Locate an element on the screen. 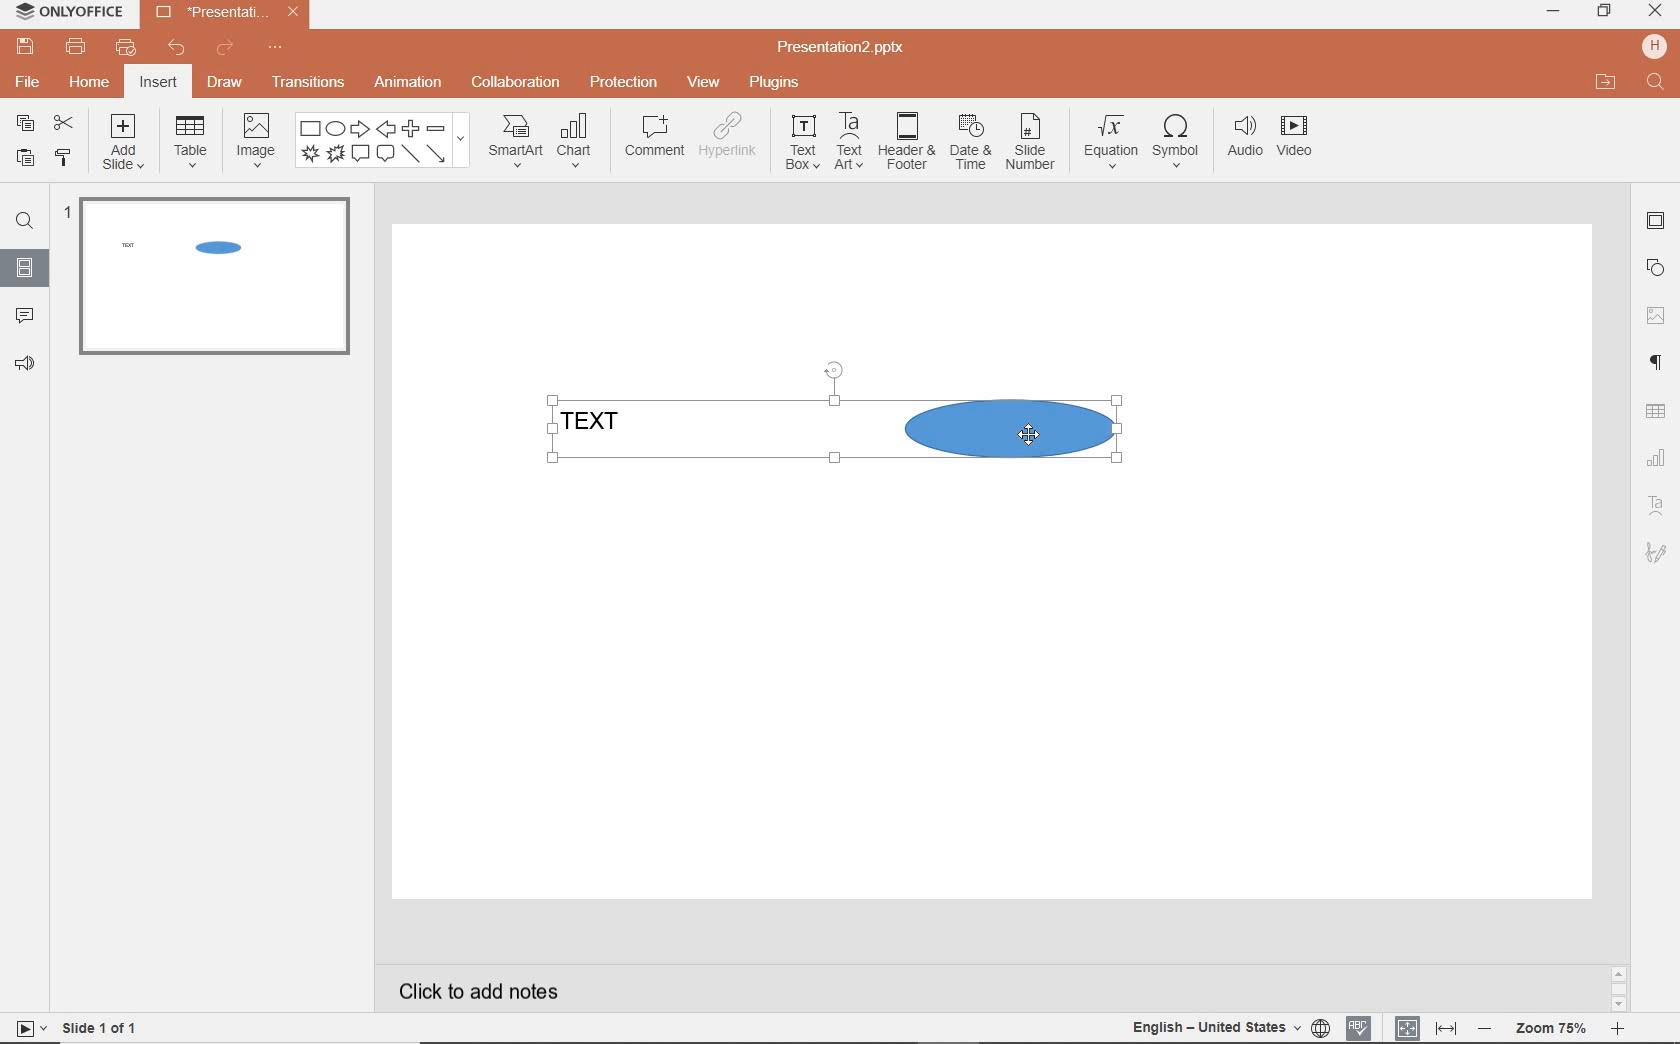 The image size is (1680, 1044). add slide is located at coordinates (124, 145).